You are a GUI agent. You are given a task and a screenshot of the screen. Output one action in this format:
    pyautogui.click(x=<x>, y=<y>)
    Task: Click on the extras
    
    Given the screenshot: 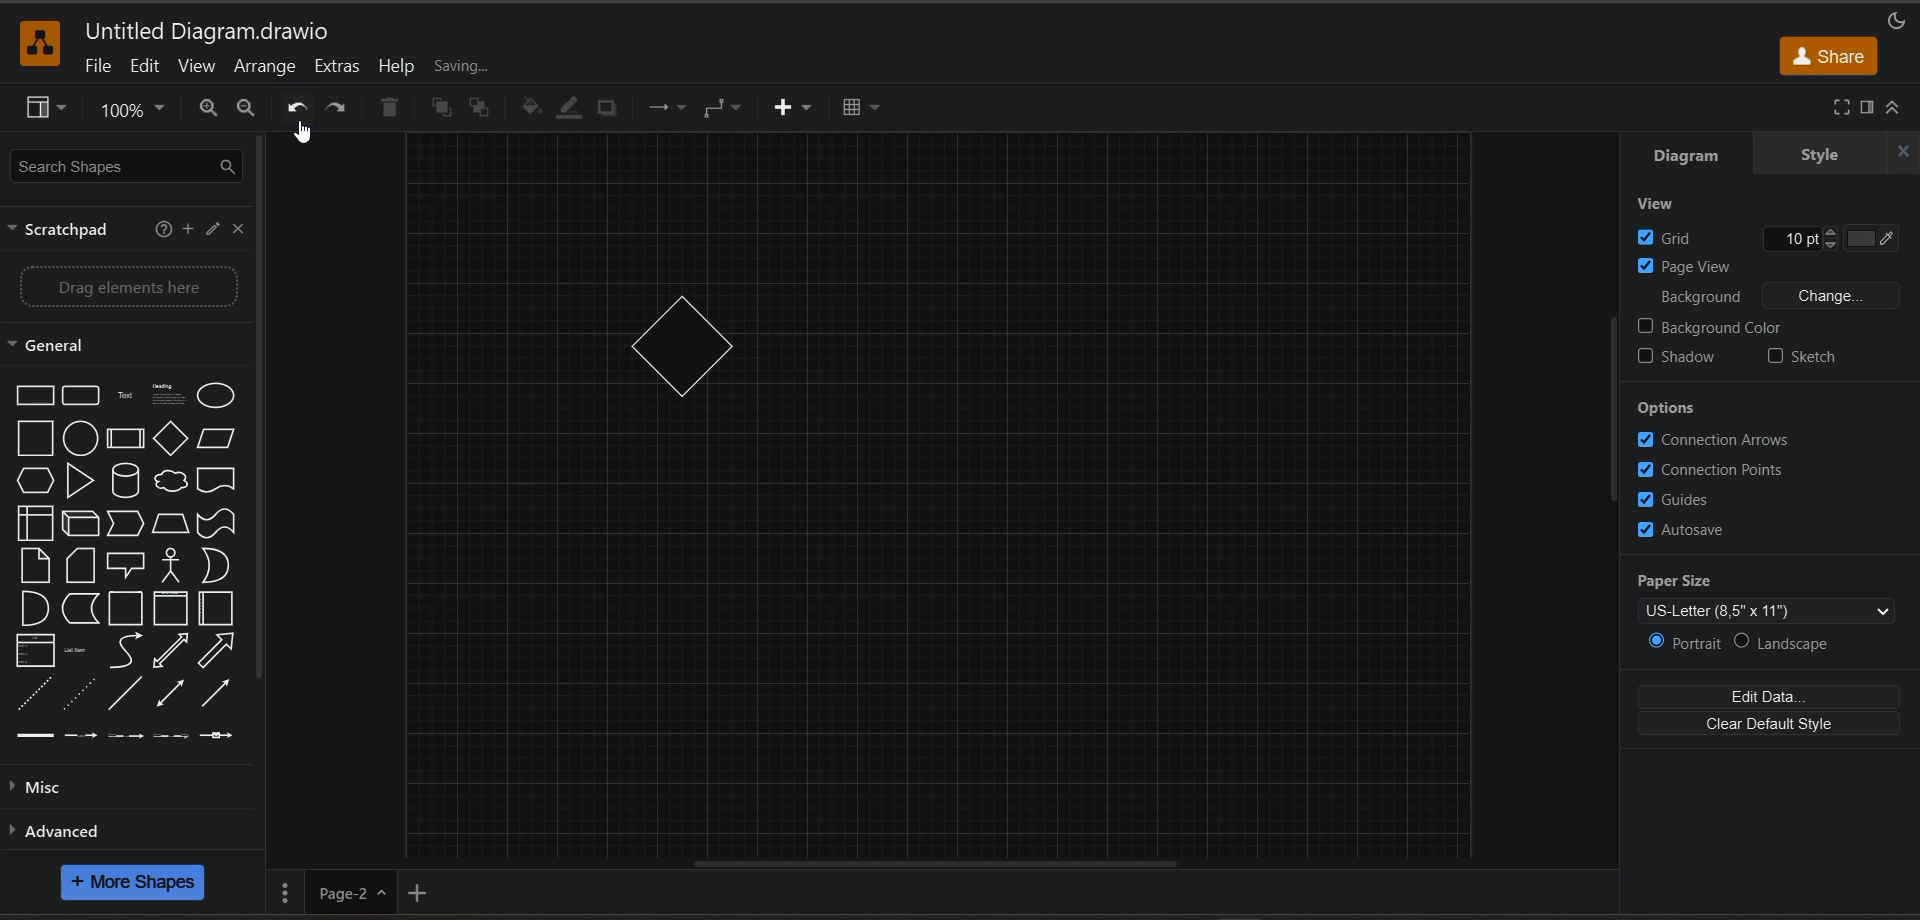 What is the action you would take?
    pyautogui.click(x=339, y=68)
    